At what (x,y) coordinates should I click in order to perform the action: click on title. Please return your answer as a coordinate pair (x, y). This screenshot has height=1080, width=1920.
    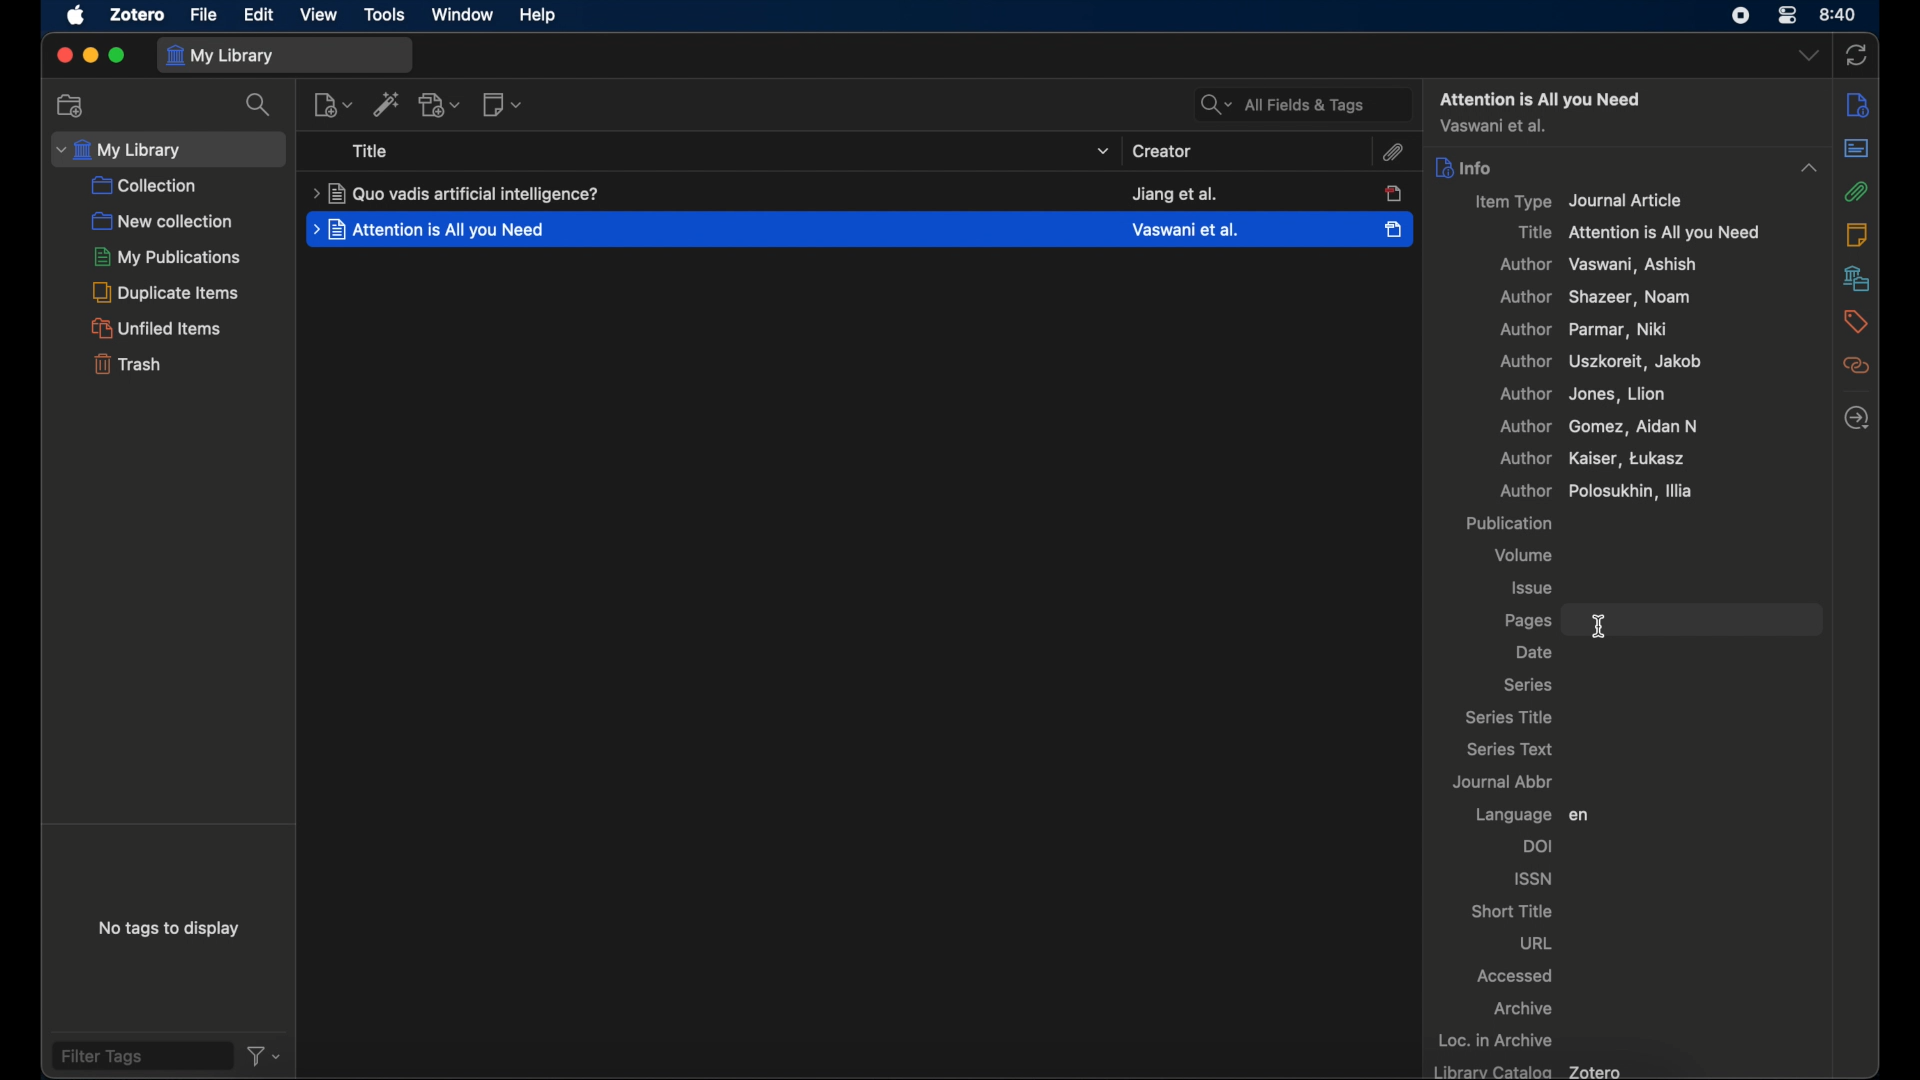
    Looking at the image, I should click on (456, 193).